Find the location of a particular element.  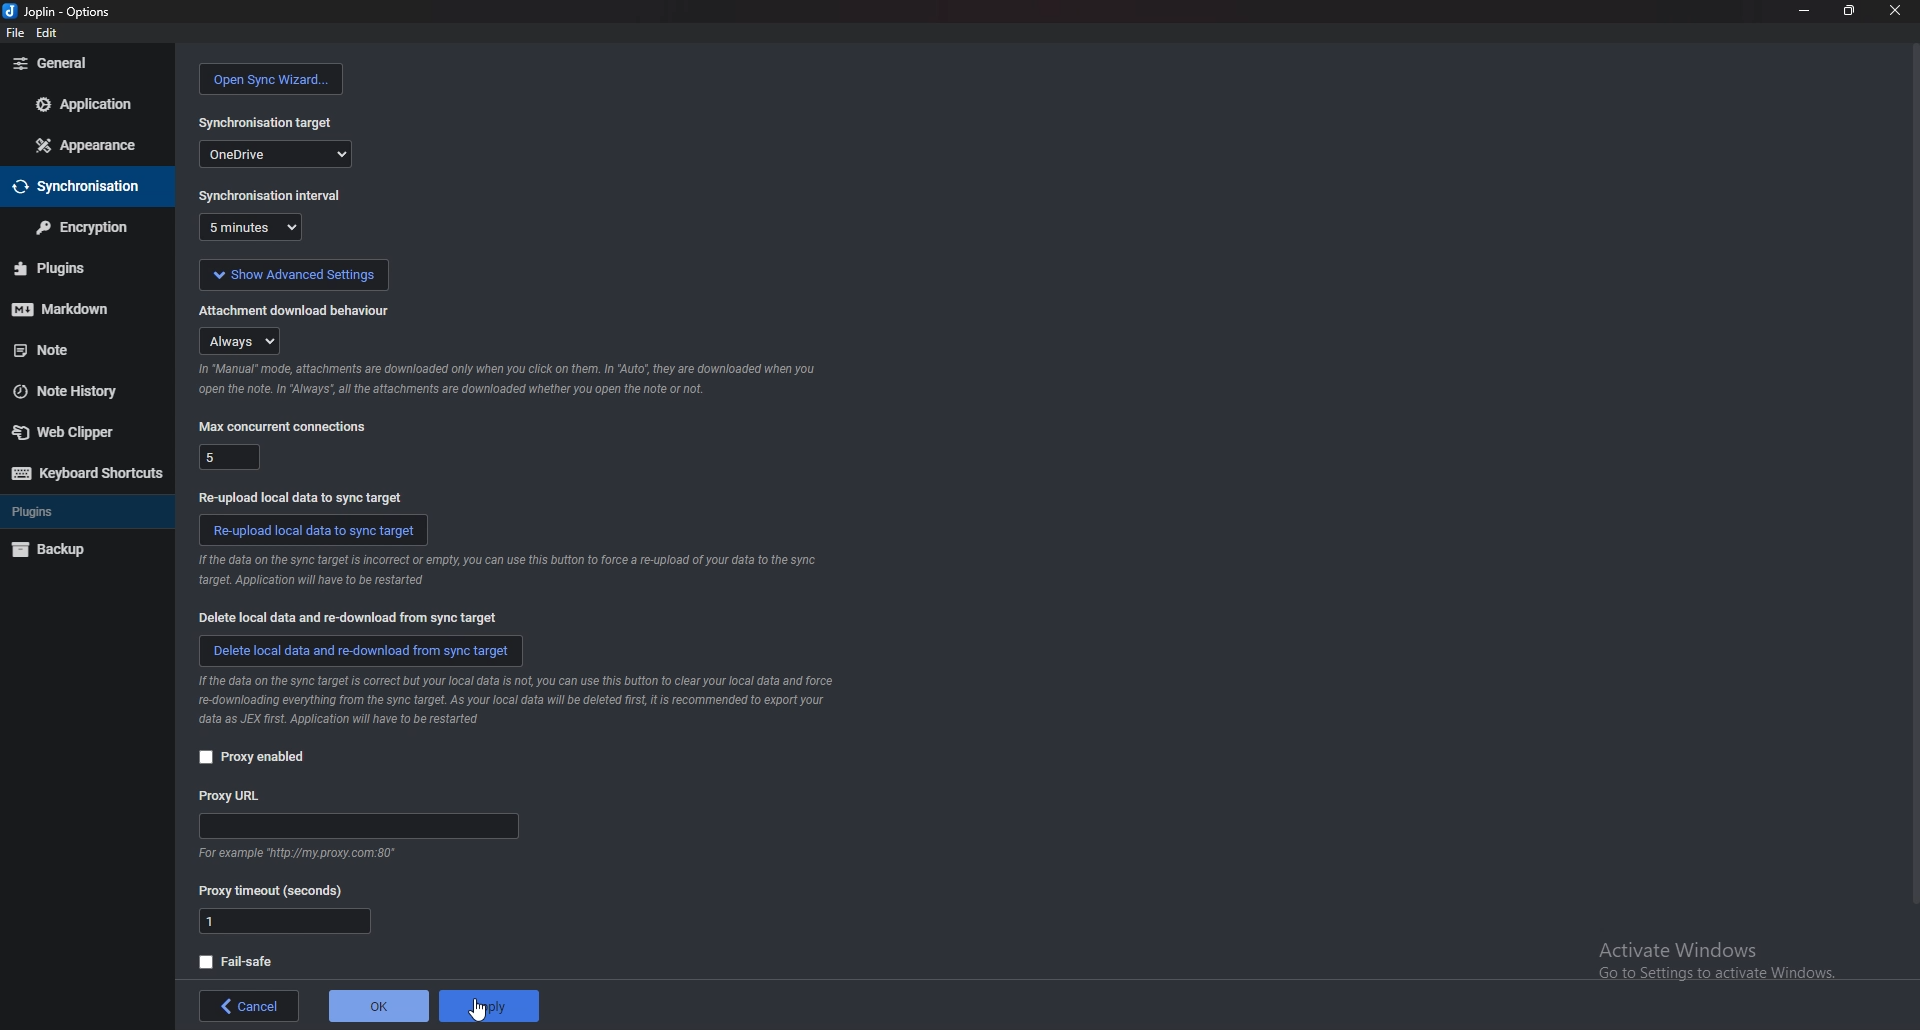

apply is located at coordinates (495, 1005).